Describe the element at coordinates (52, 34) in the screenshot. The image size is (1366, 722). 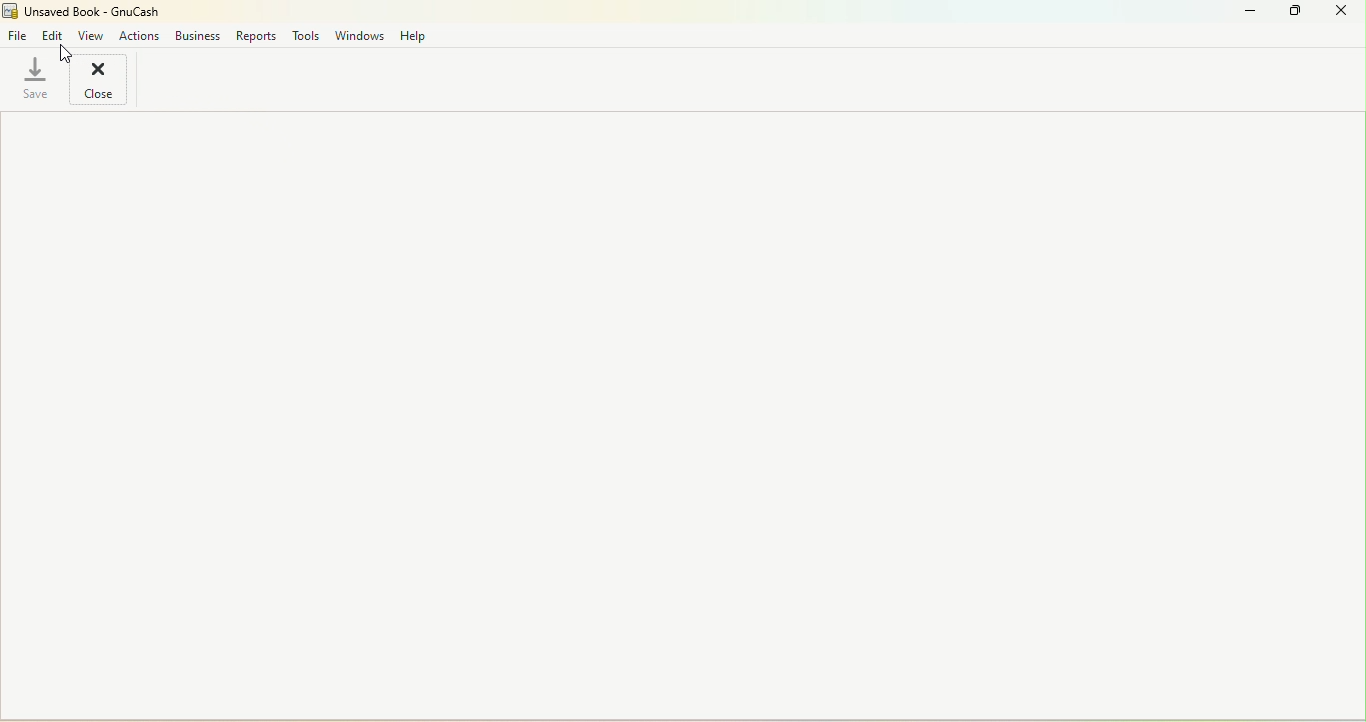
I see `Edit` at that location.